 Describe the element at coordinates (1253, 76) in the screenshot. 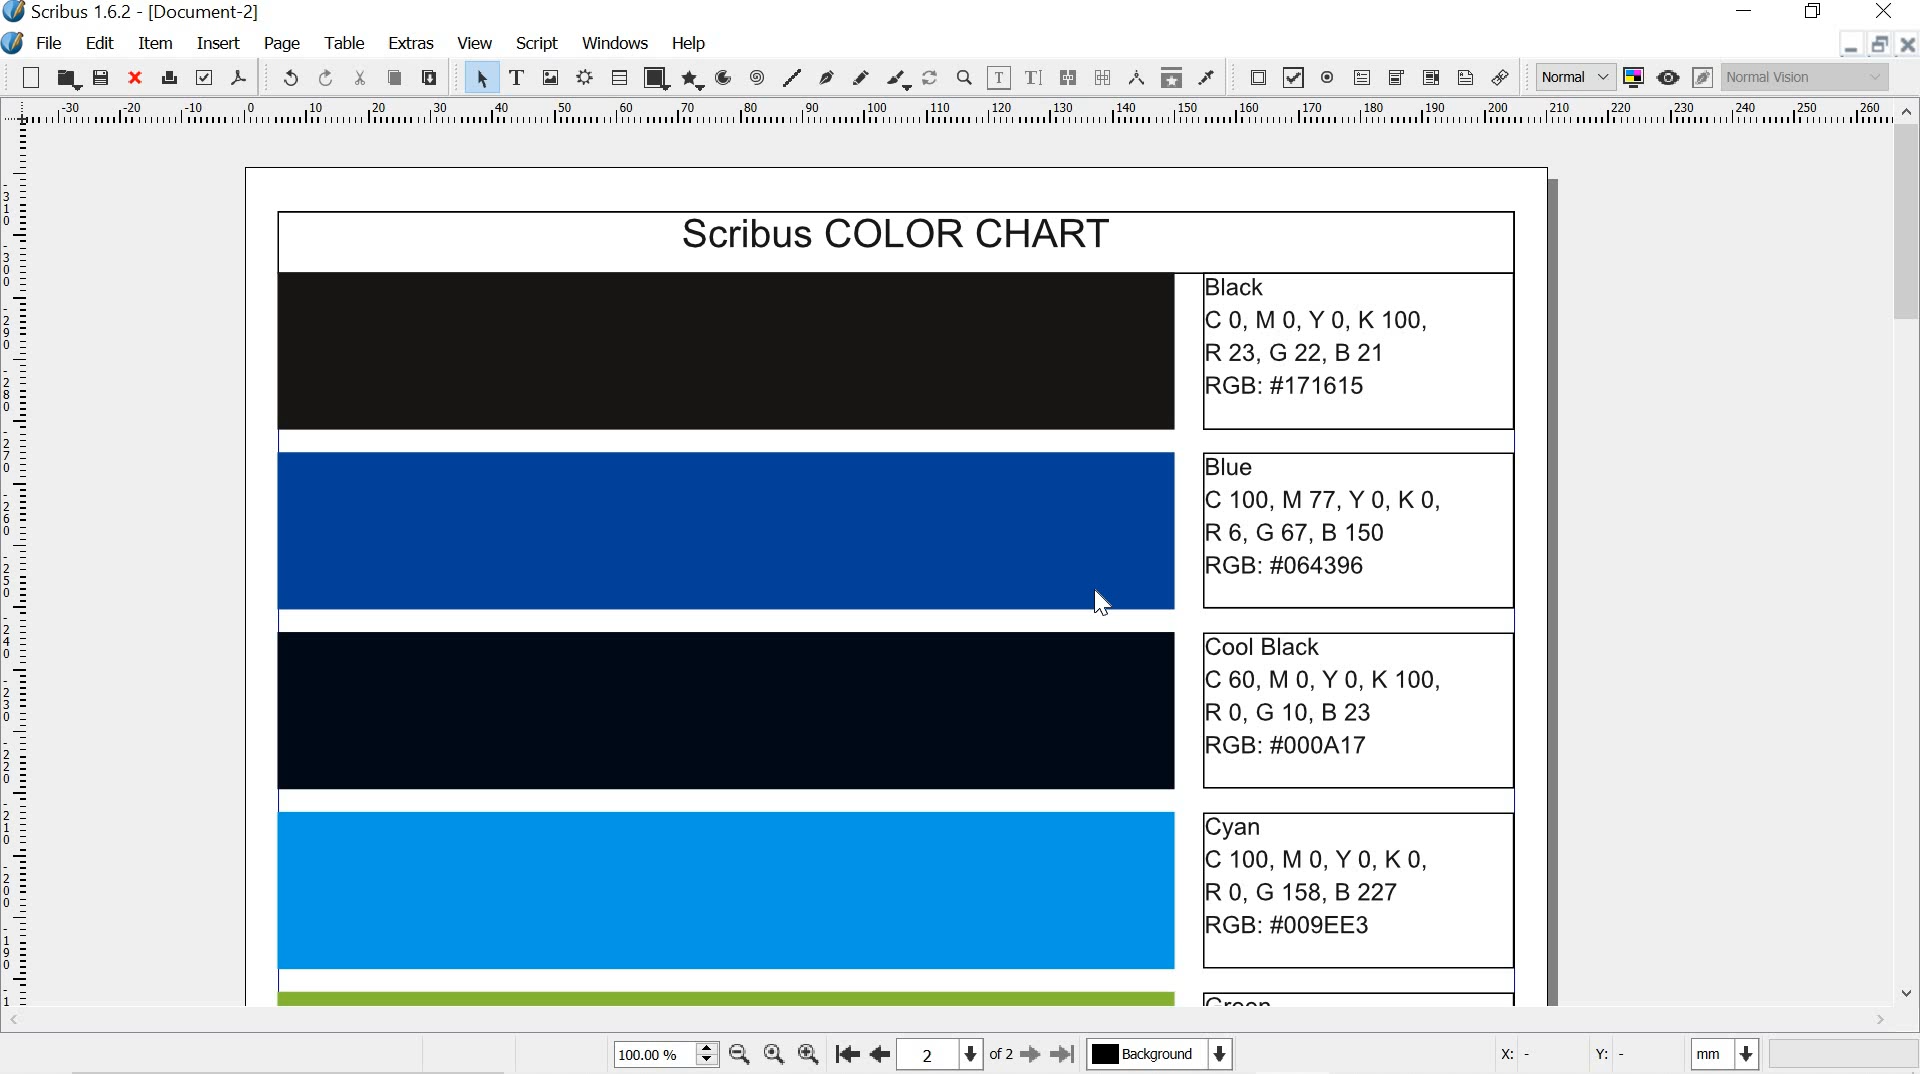

I see `pdf push button` at that location.